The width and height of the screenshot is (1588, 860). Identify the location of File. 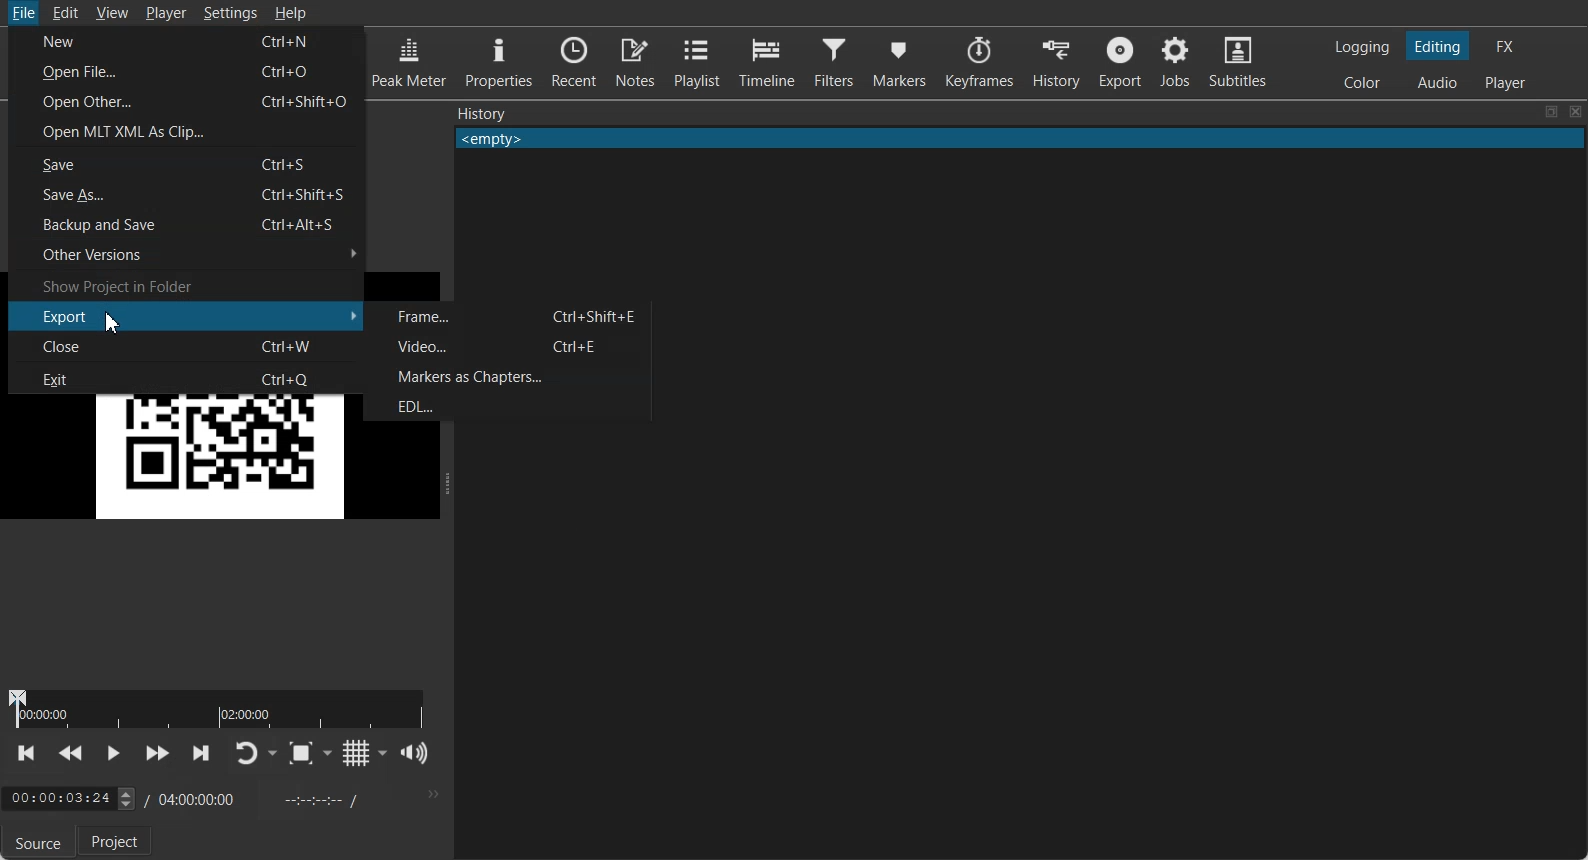
(23, 14).